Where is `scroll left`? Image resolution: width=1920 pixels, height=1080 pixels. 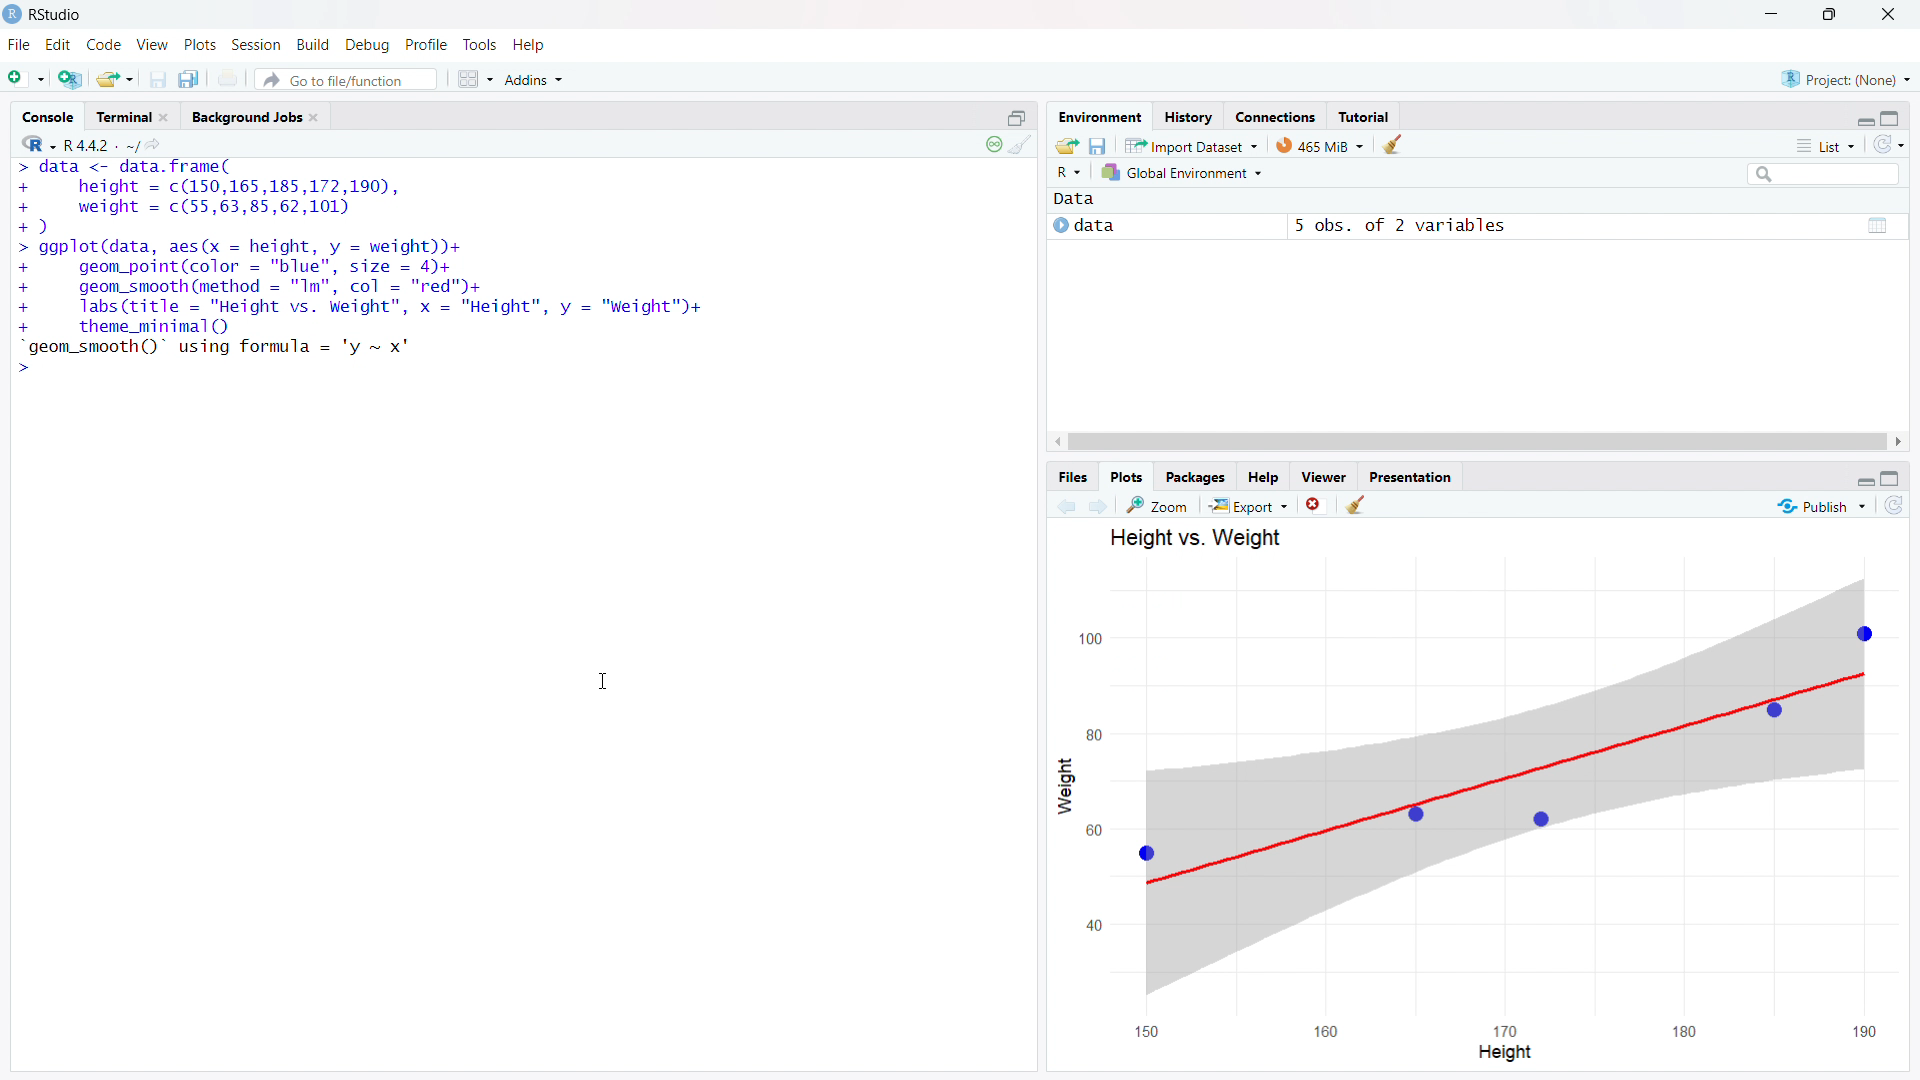
scroll left is located at coordinates (1058, 442).